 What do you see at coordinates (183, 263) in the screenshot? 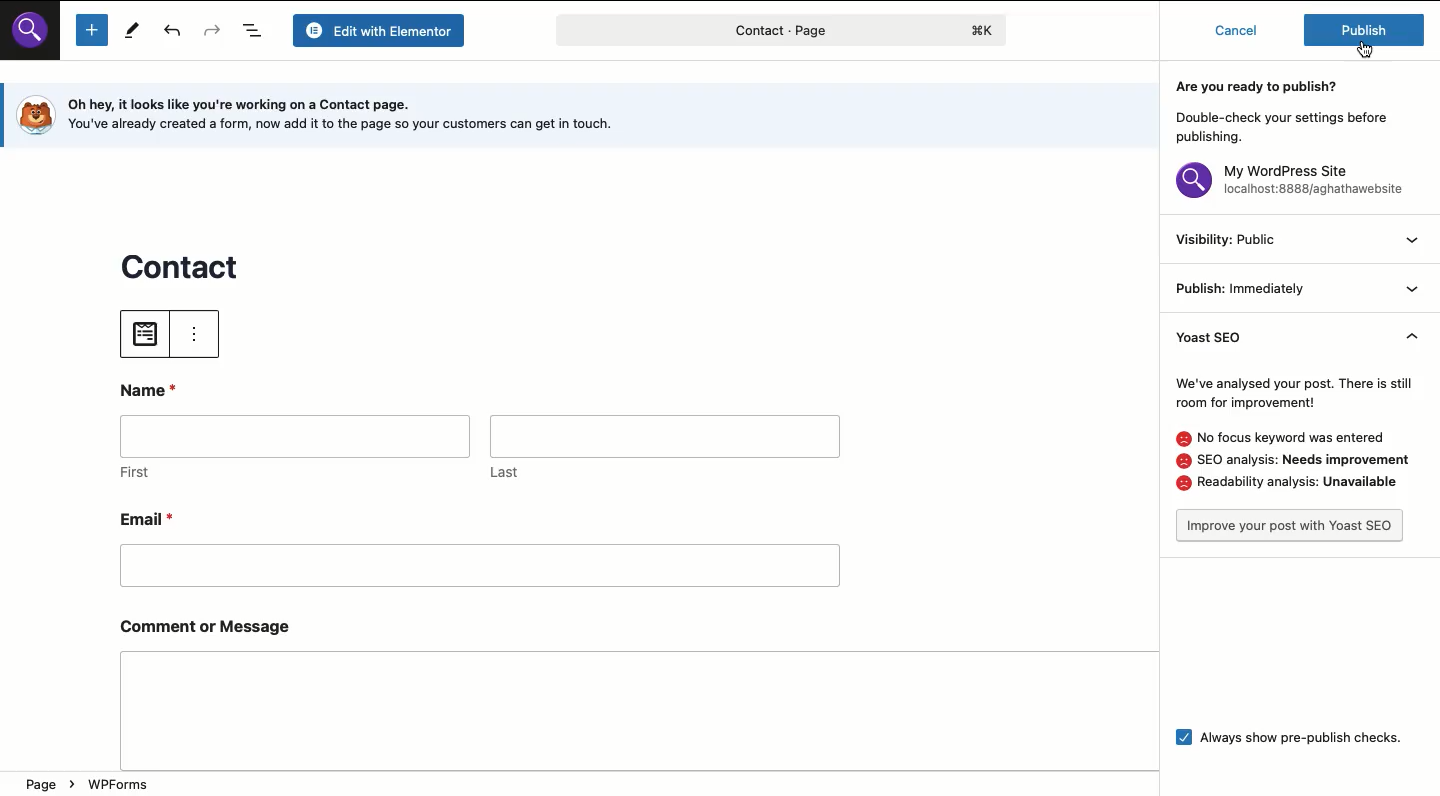
I see `contact` at bounding box center [183, 263].